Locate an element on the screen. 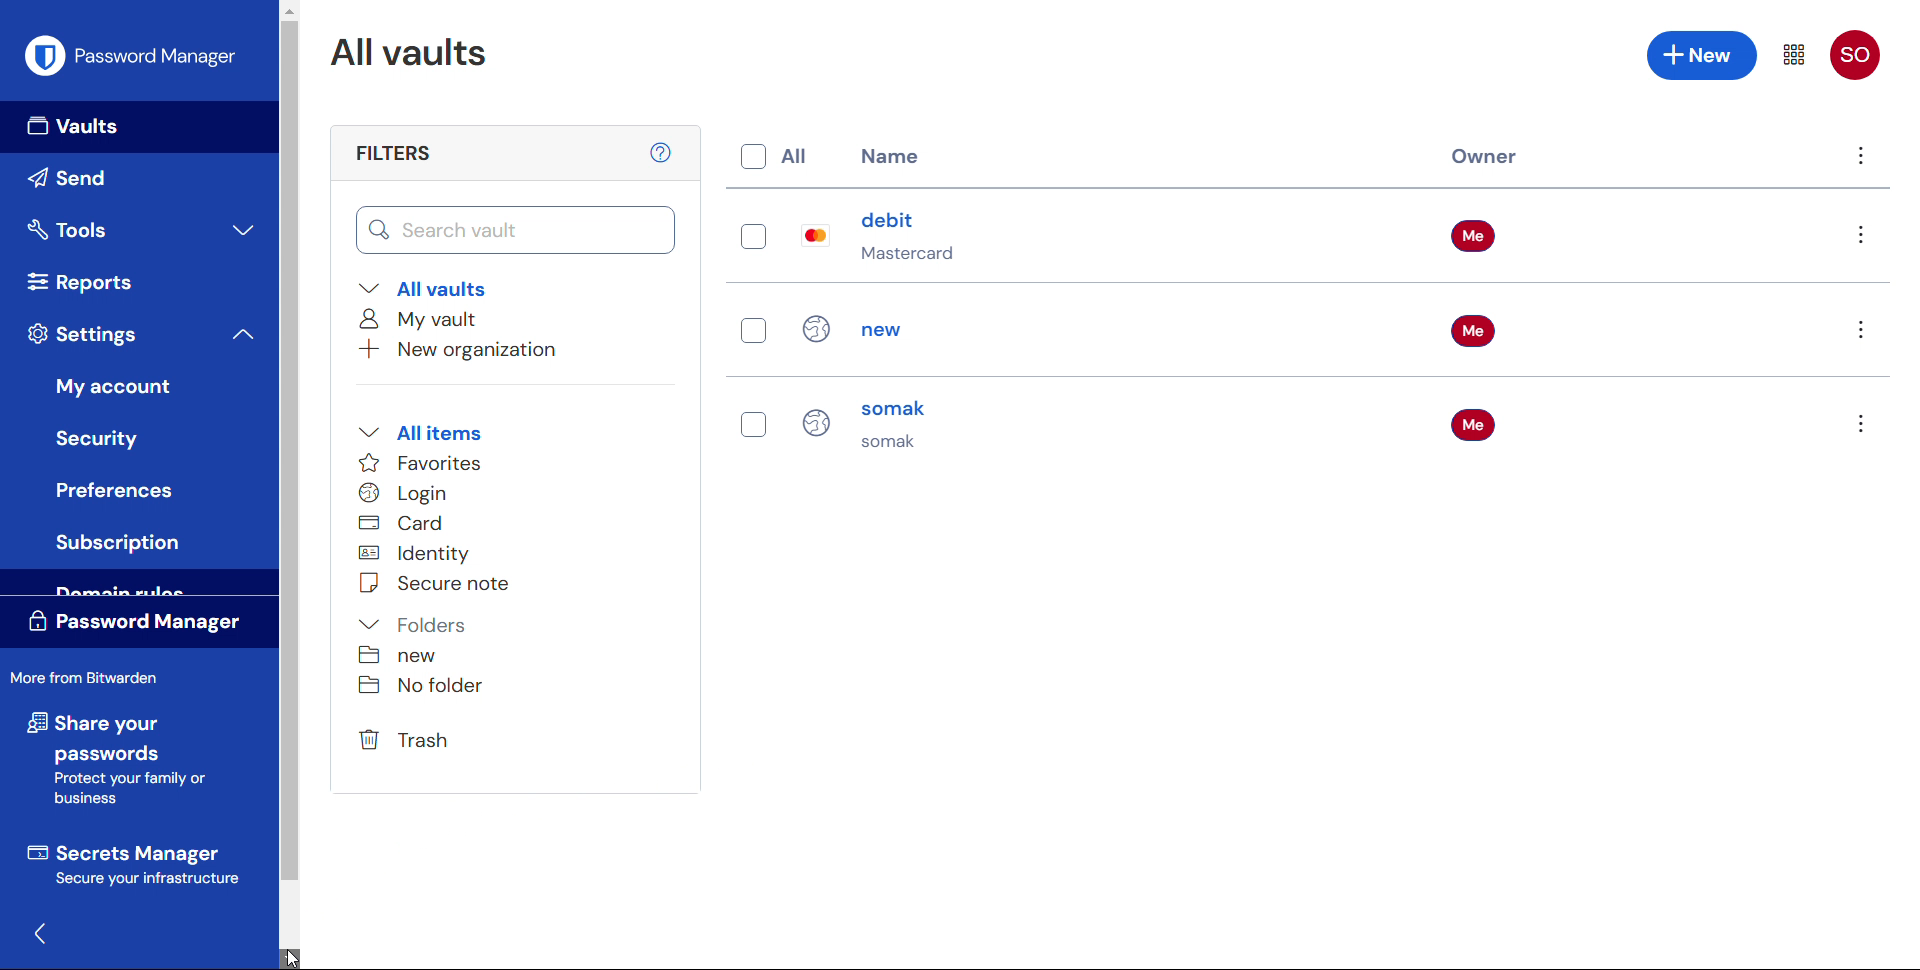 The image size is (1920, 970). somak somak is located at coordinates (909, 426).